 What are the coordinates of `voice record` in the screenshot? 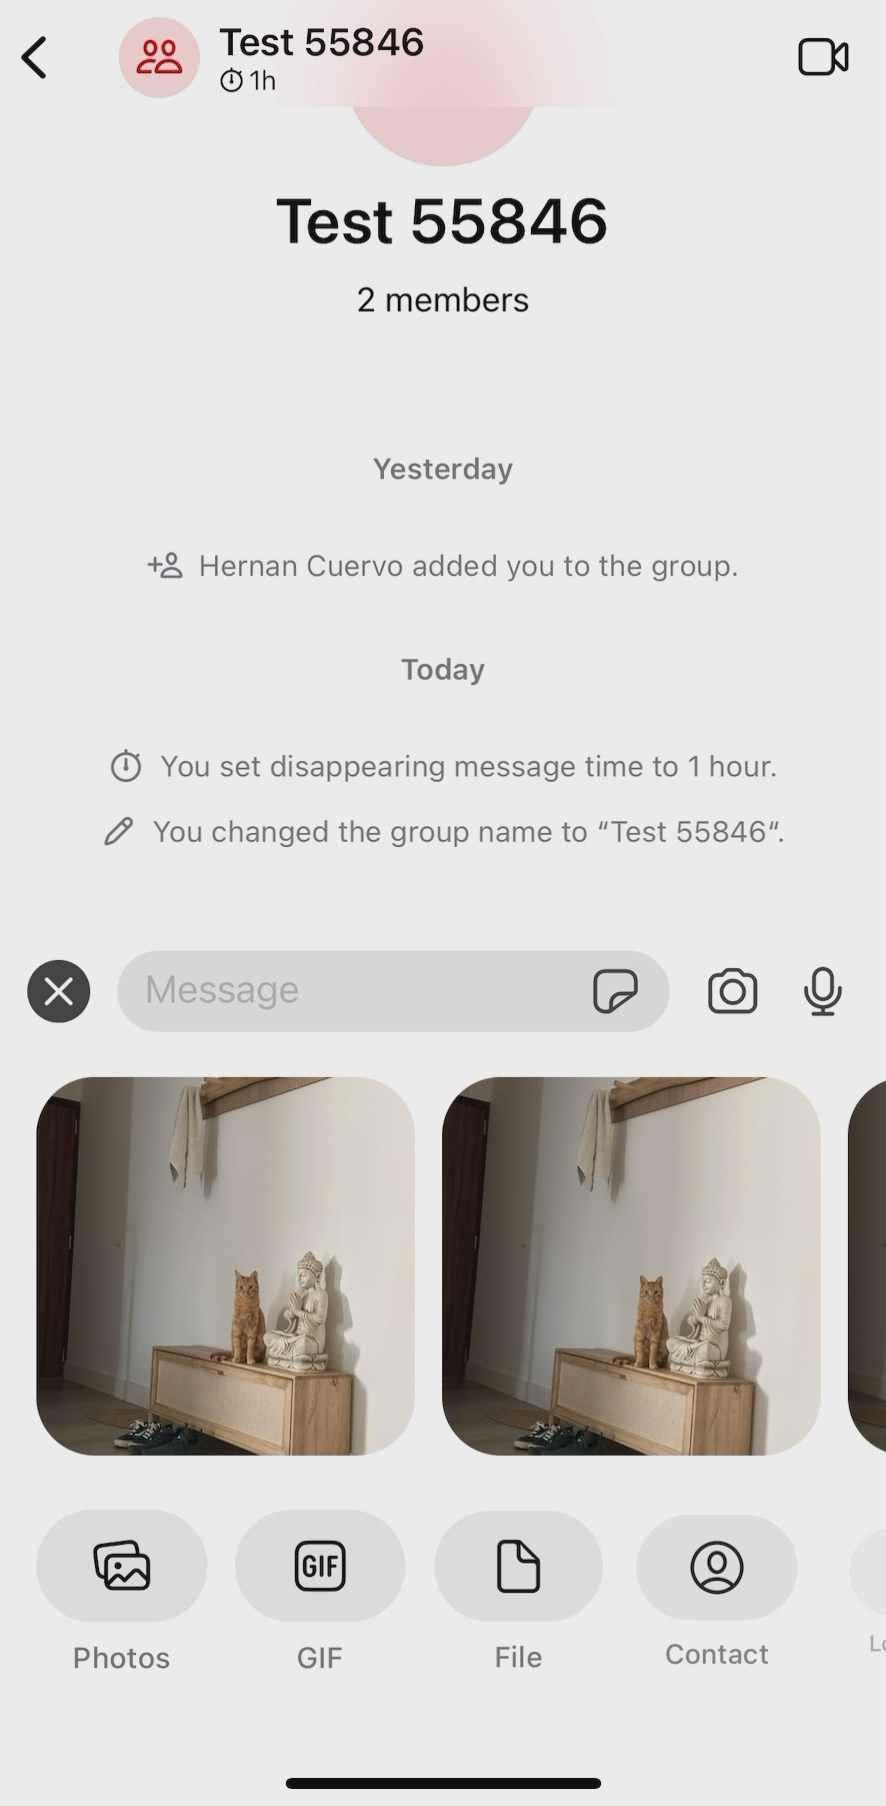 It's located at (820, 986).